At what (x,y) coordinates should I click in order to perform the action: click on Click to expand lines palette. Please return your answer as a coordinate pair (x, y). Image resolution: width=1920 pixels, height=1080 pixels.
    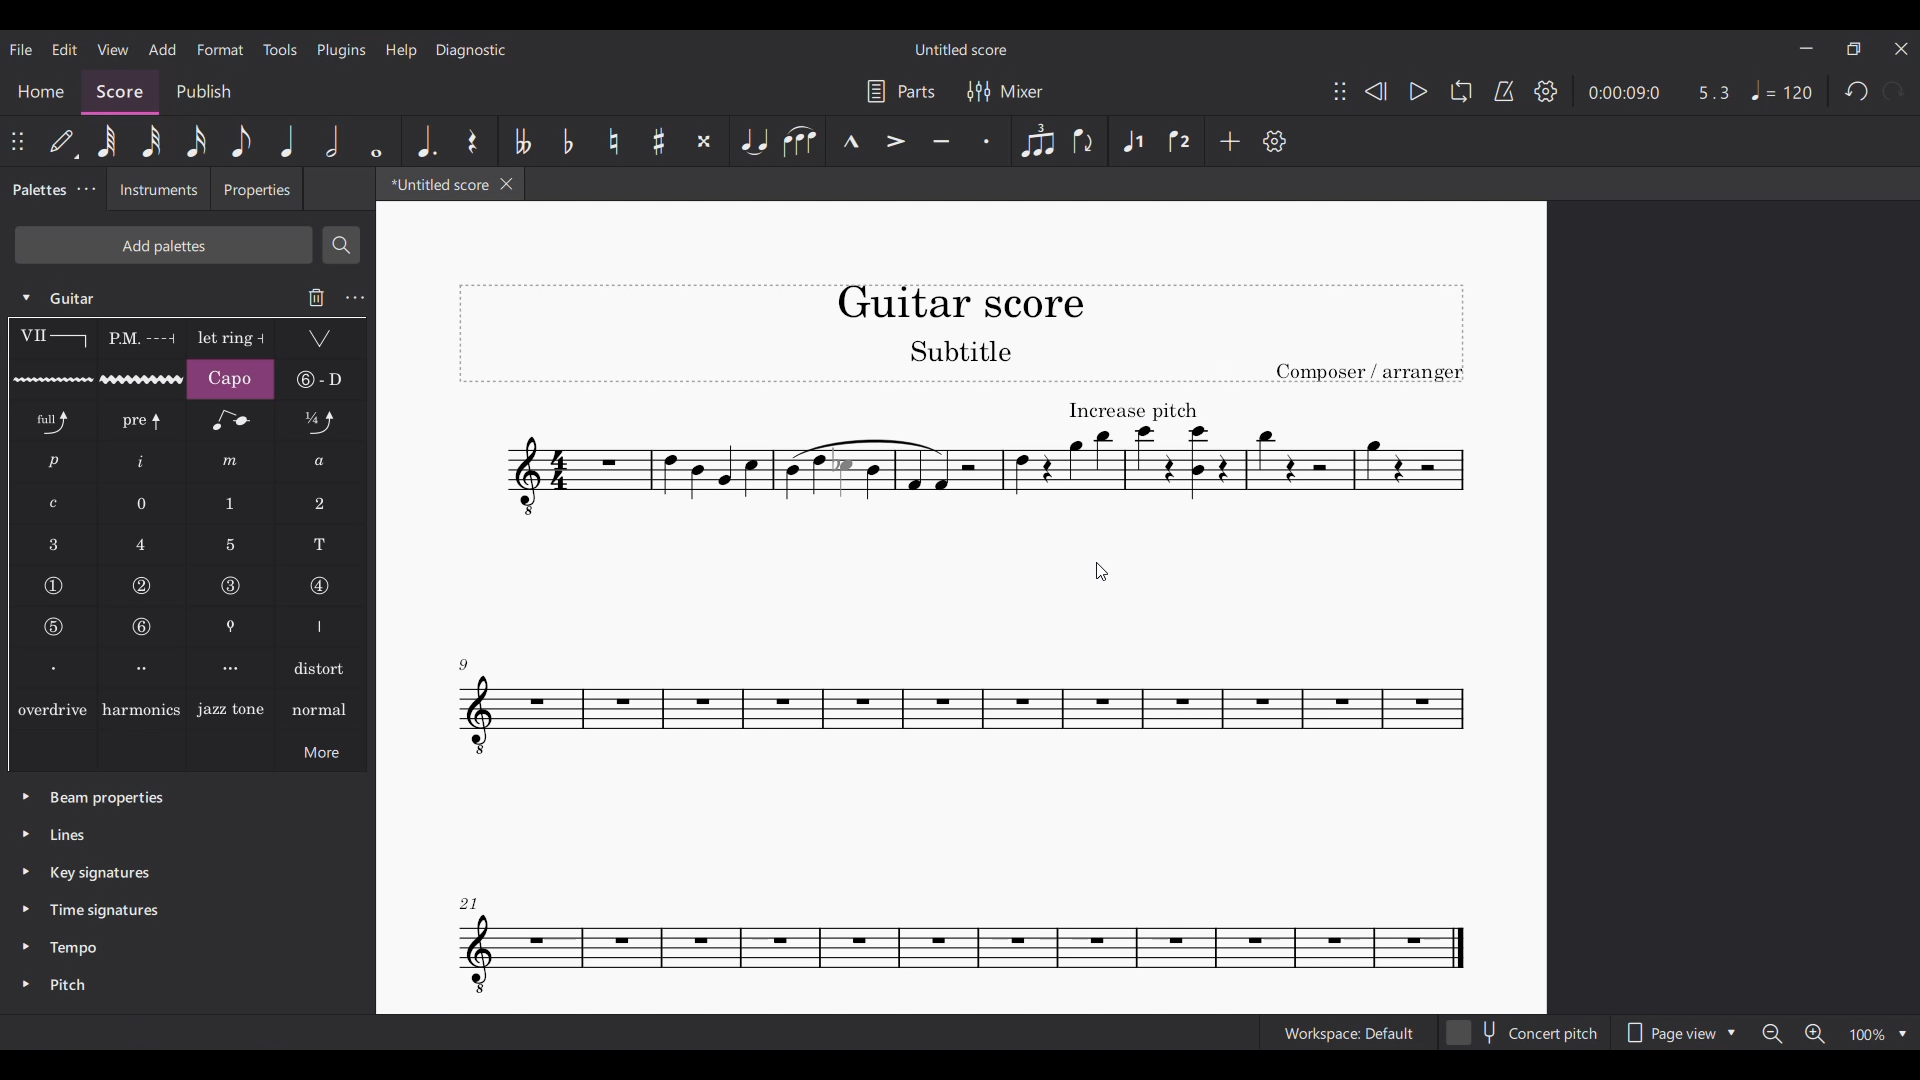
    Looking at the image, I should click on (25, 834).